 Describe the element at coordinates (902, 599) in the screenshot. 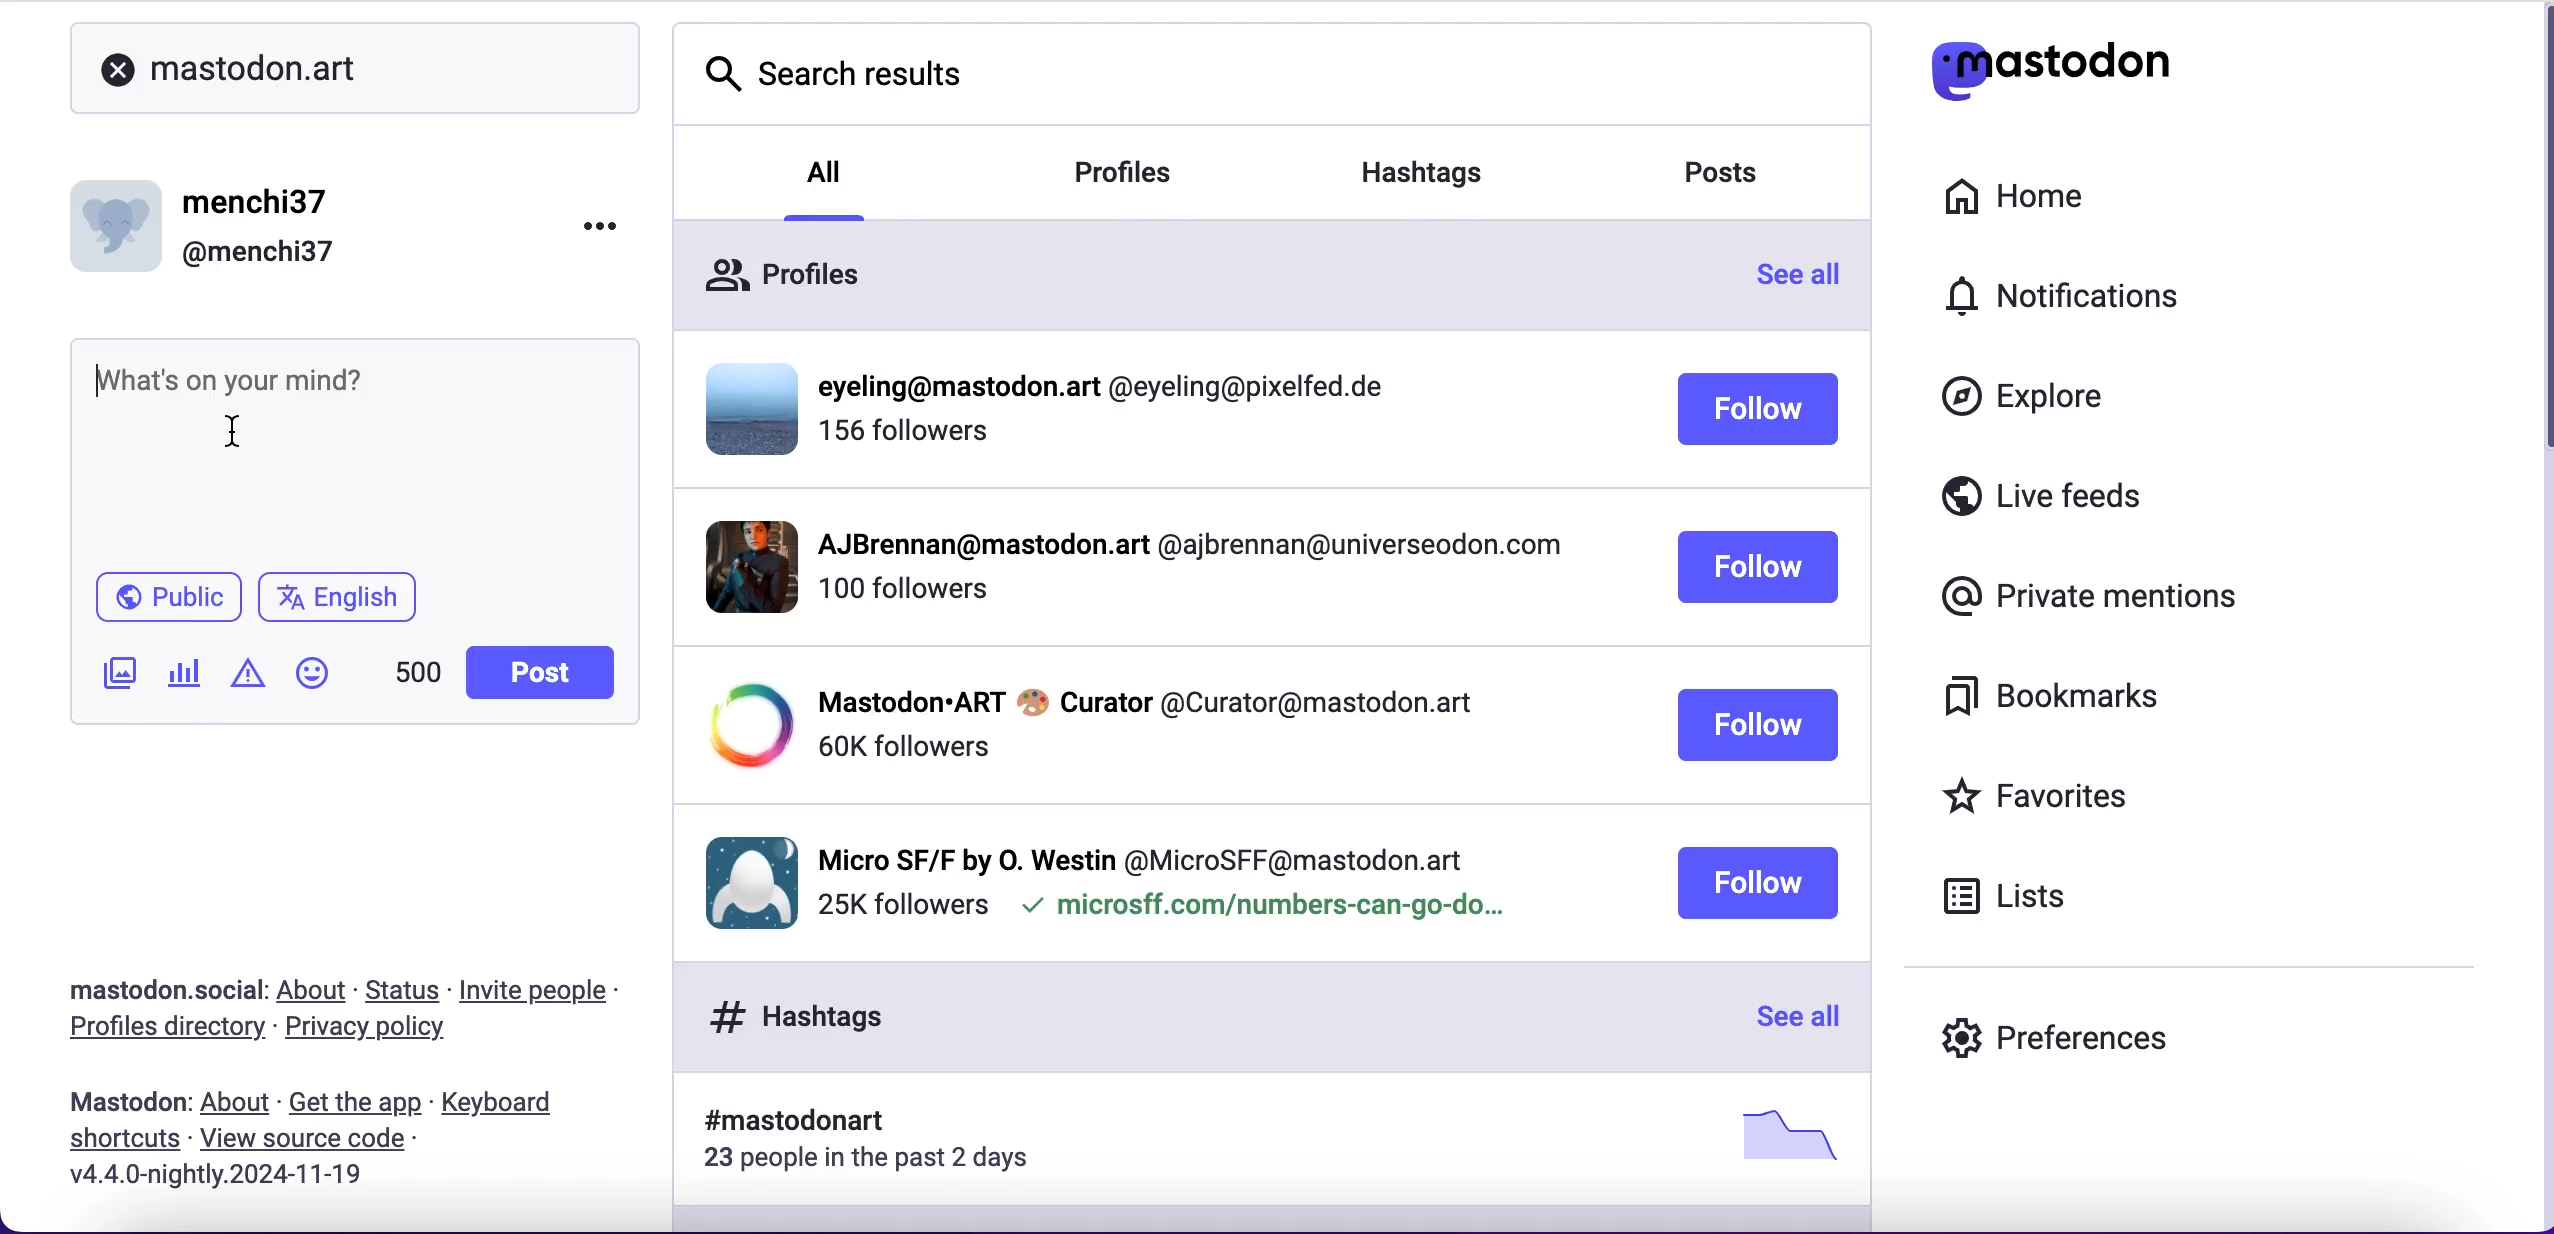

I see `followers` at that location.